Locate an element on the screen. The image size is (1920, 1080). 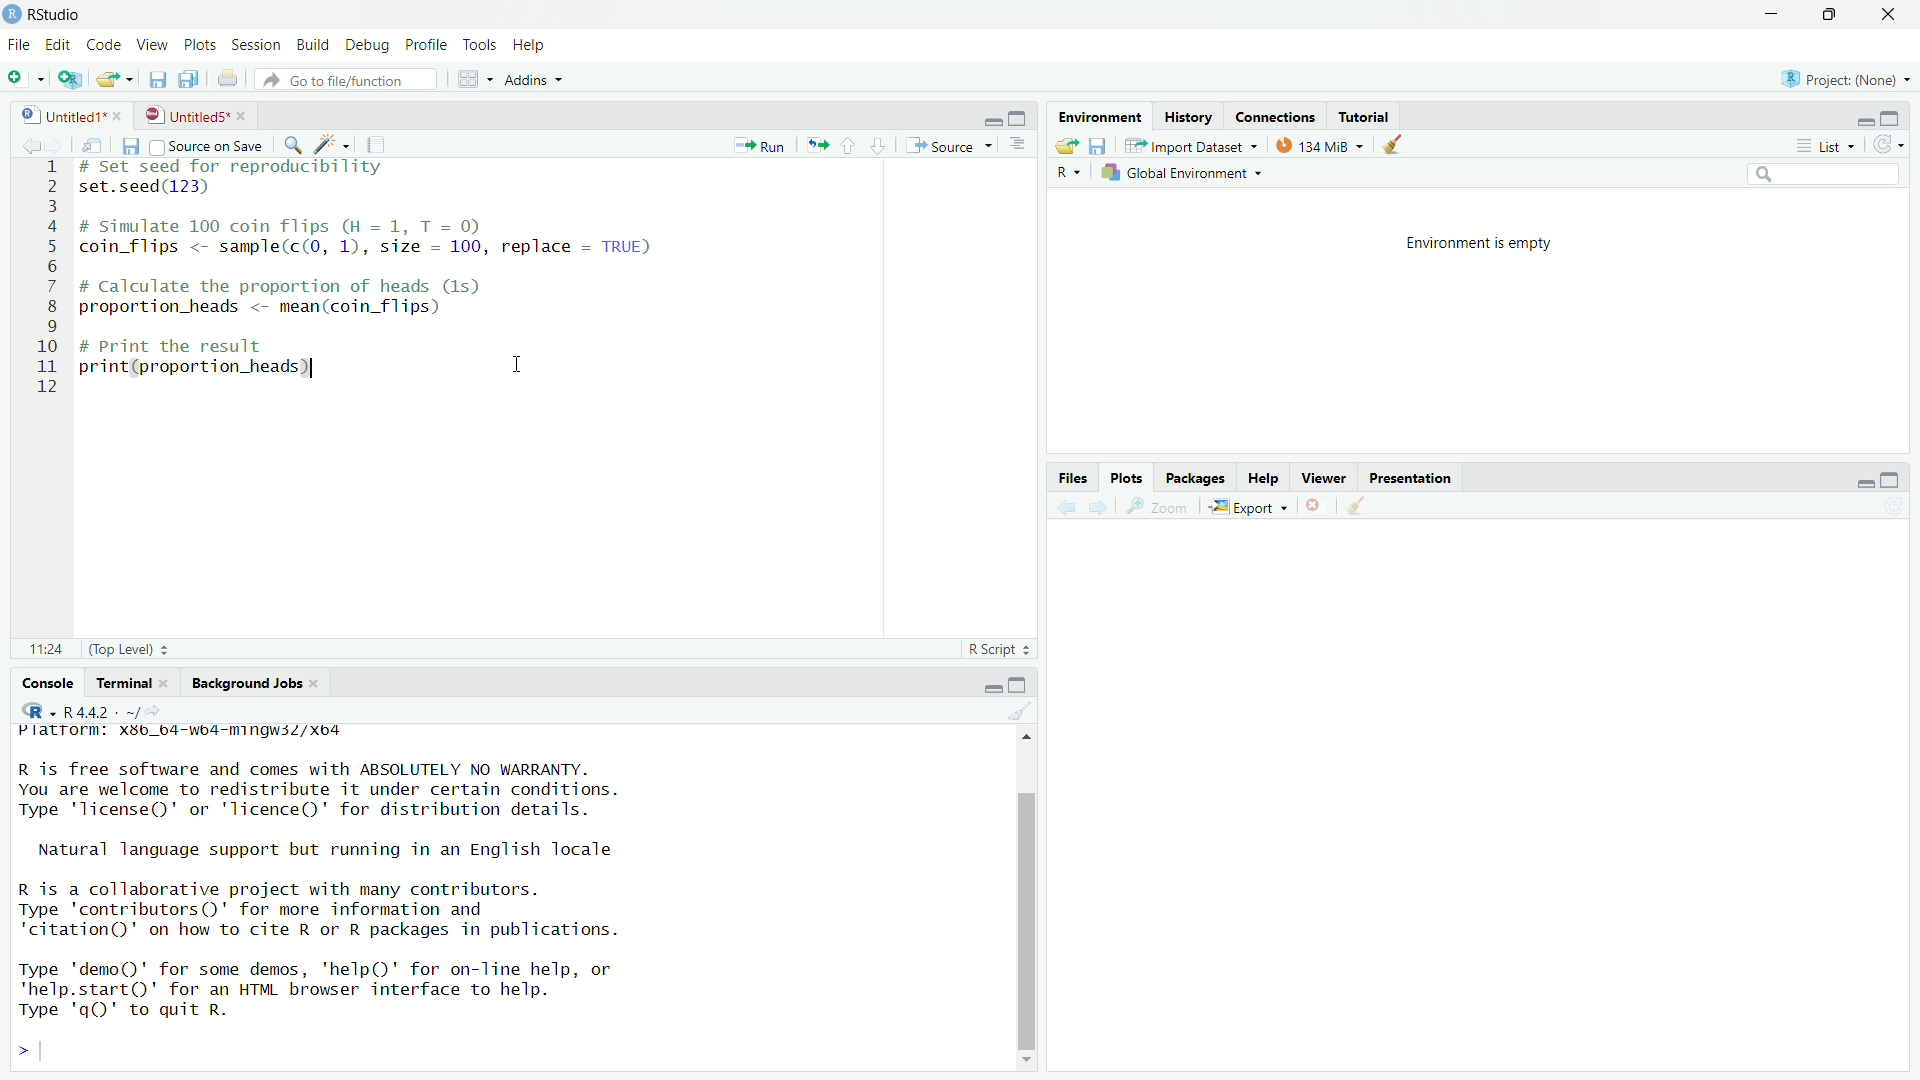
workspace panes is located at coordinates (471, 80).